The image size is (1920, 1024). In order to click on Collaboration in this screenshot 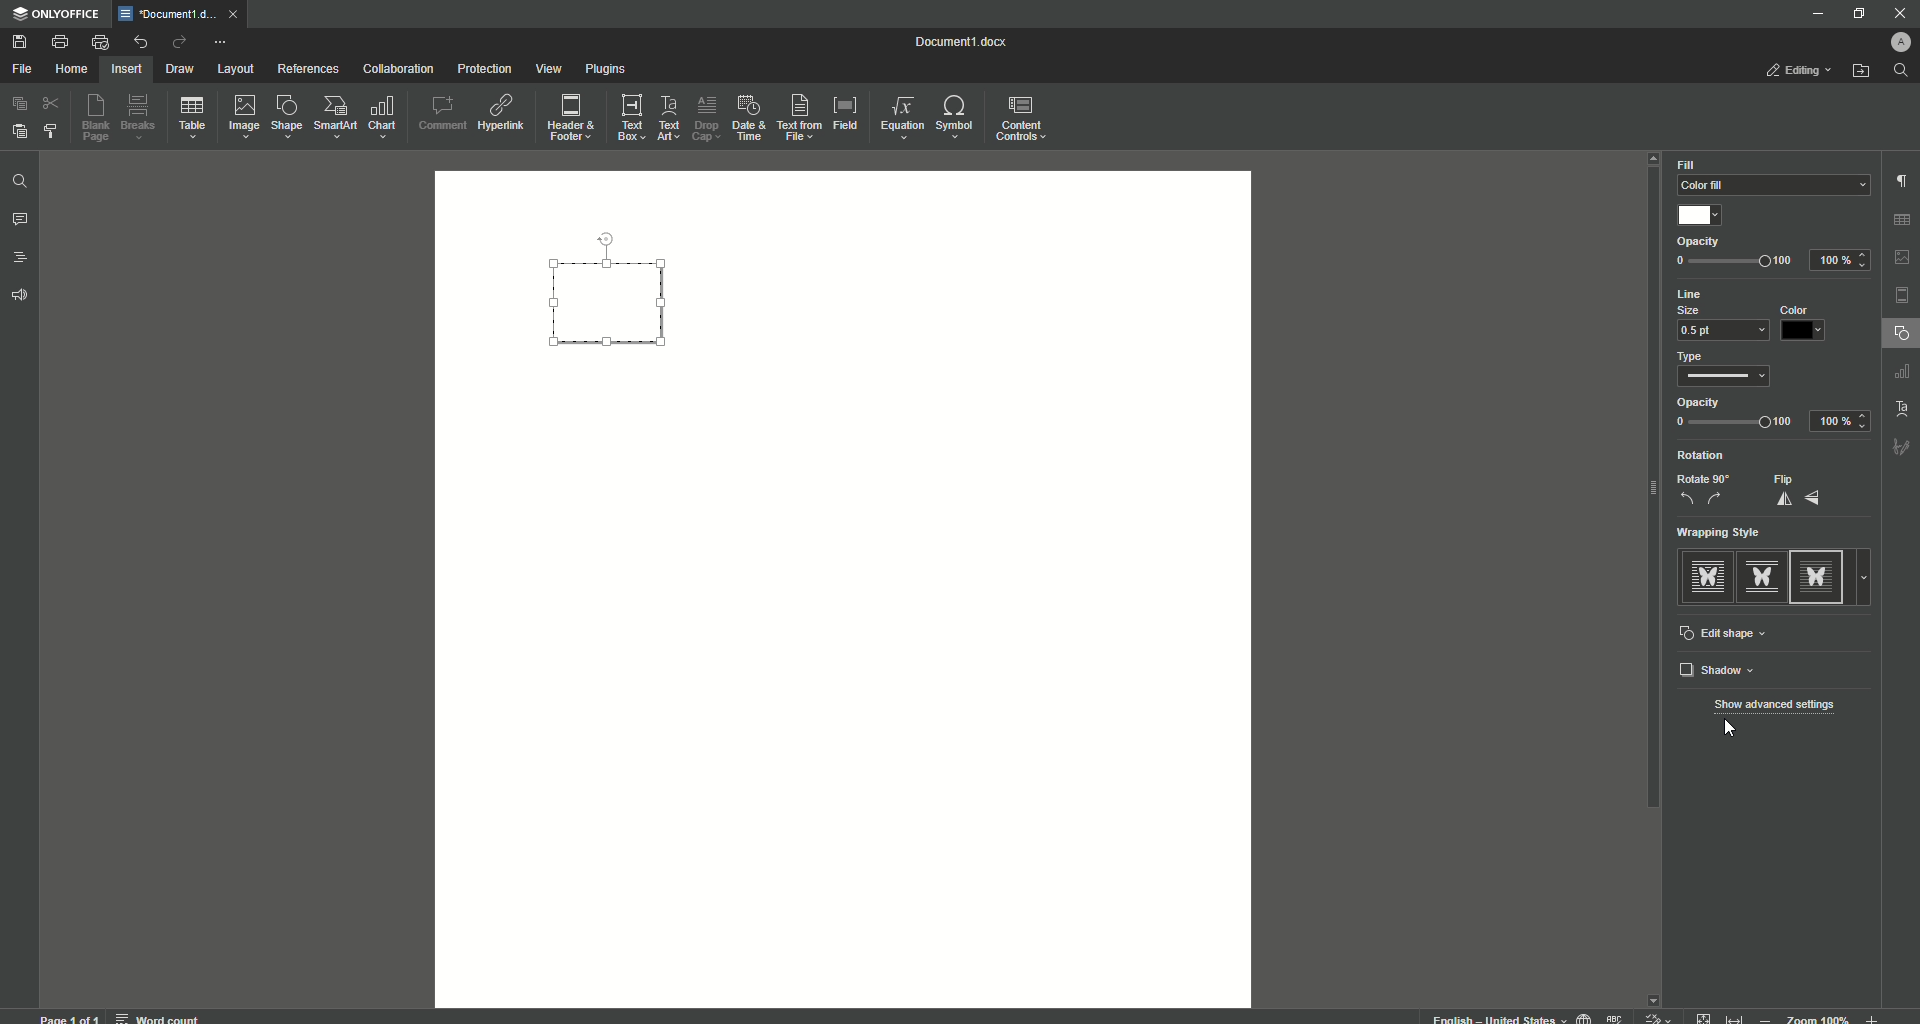, I will do `click(398, 71)`.